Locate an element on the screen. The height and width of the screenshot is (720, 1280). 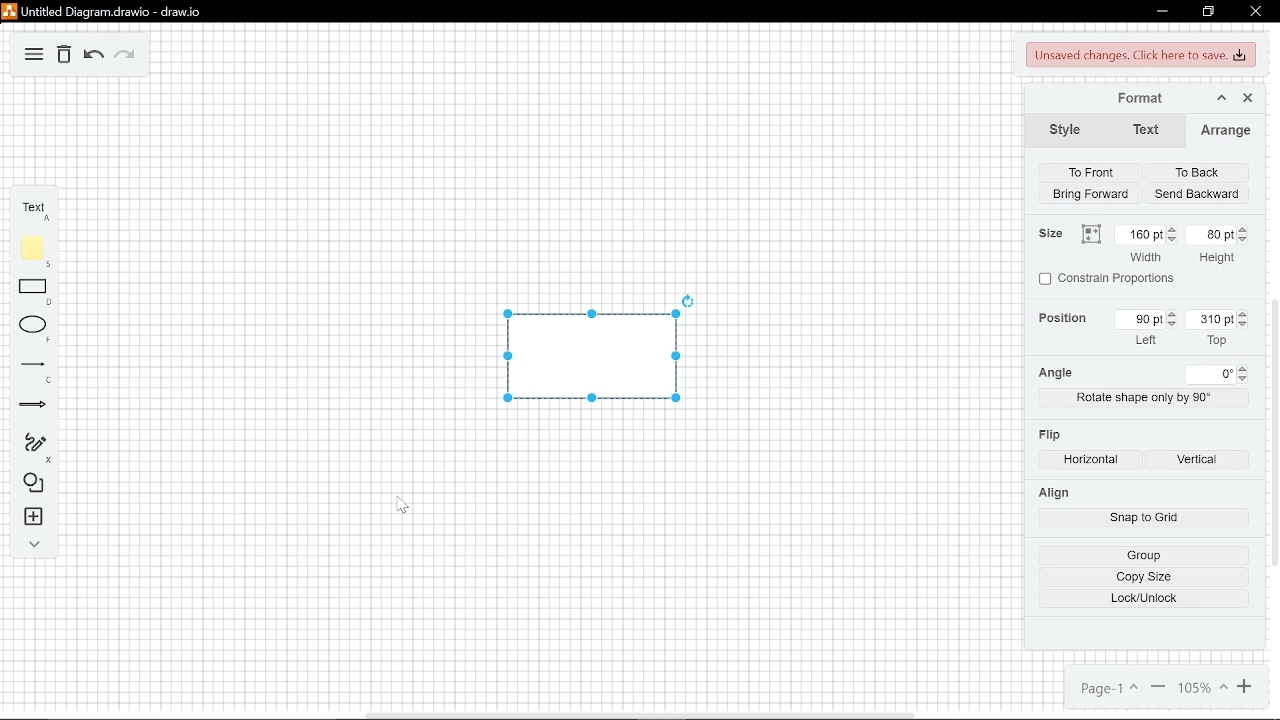
top is located at coordinates (1219, 342).